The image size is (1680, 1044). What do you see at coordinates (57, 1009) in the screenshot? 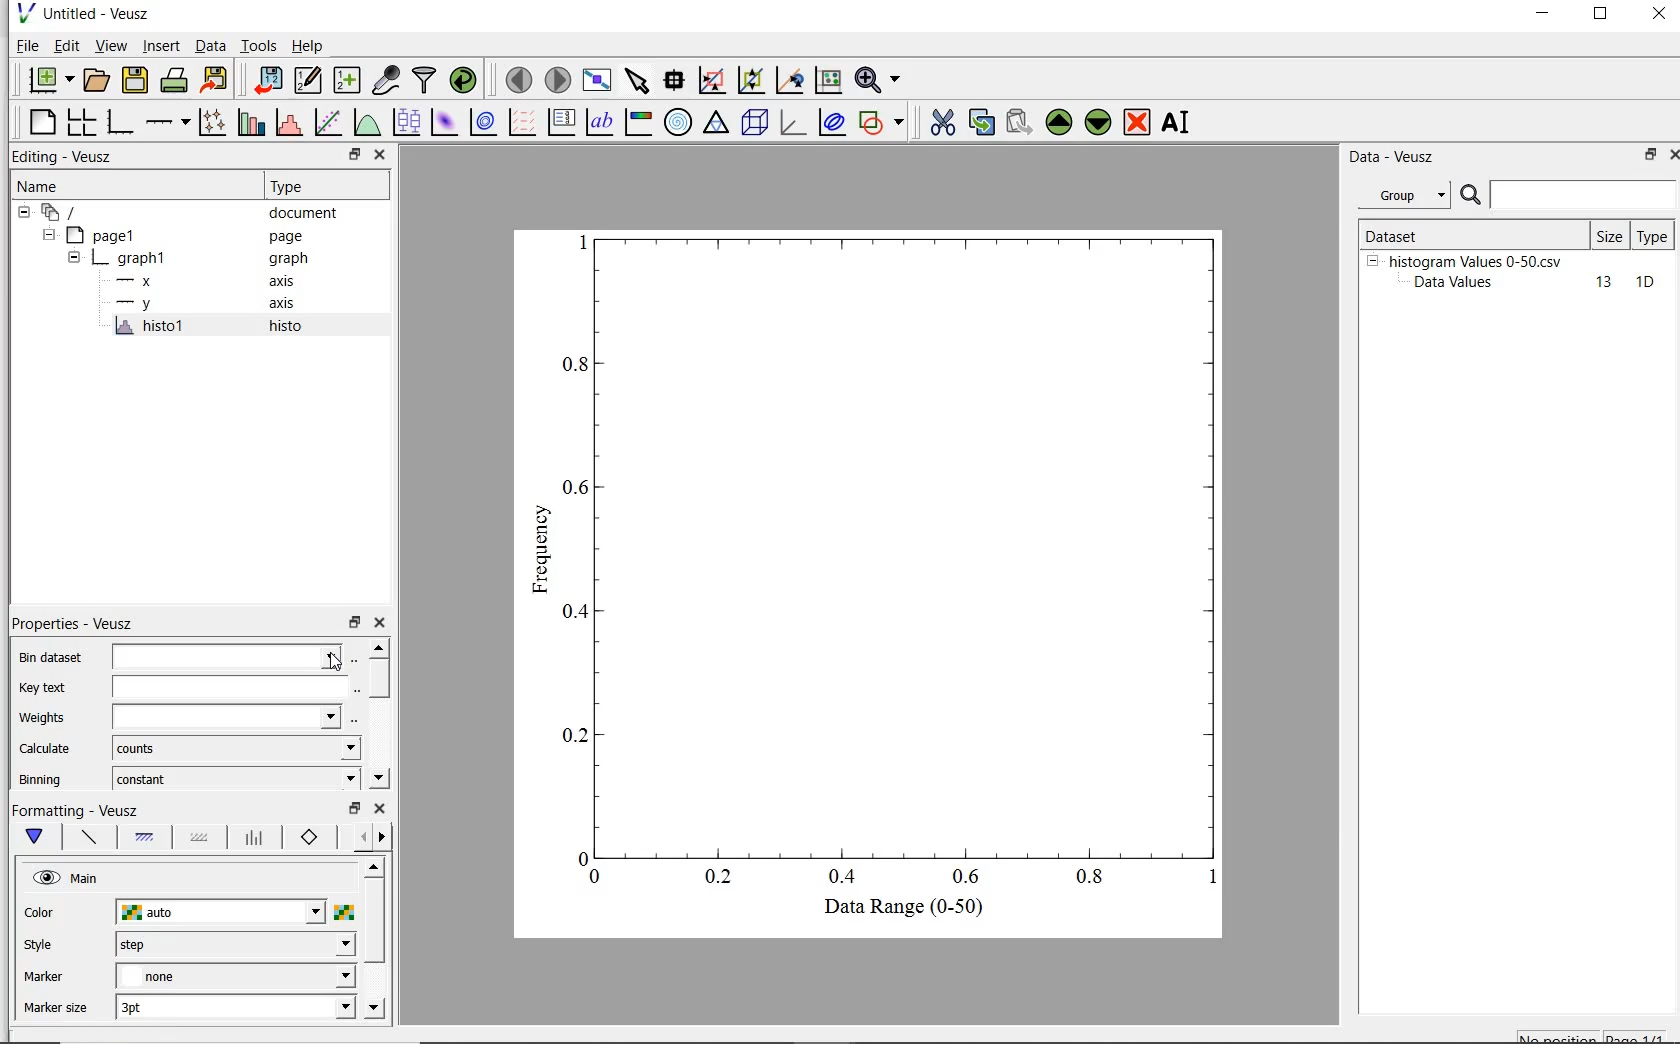
I see `‘Marker size` at bounding box center [57, 1009].